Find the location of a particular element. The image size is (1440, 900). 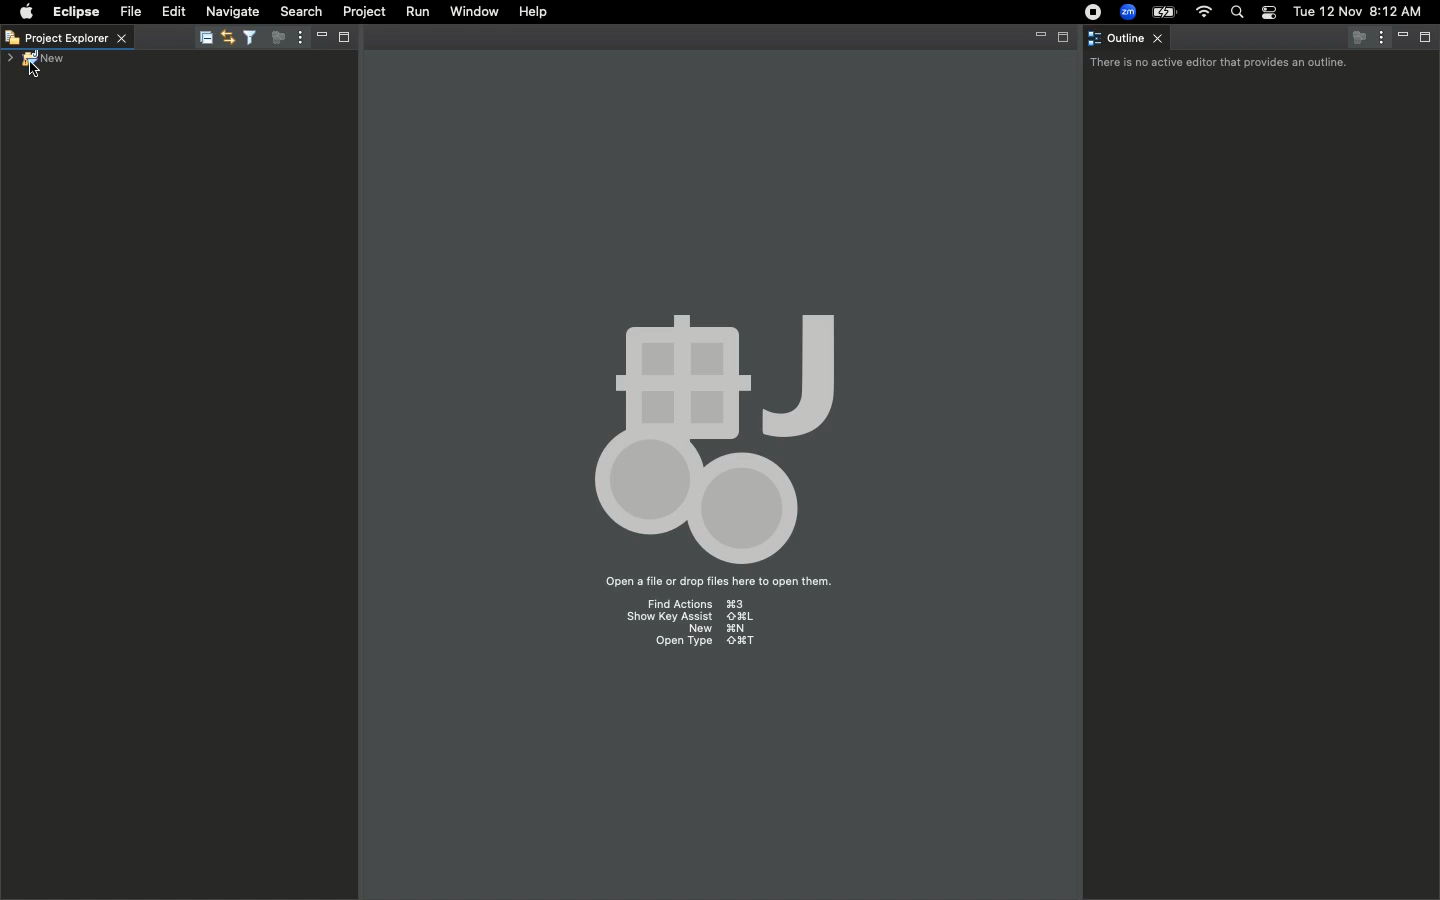

Show key assist is located at coordinates (689, 616).